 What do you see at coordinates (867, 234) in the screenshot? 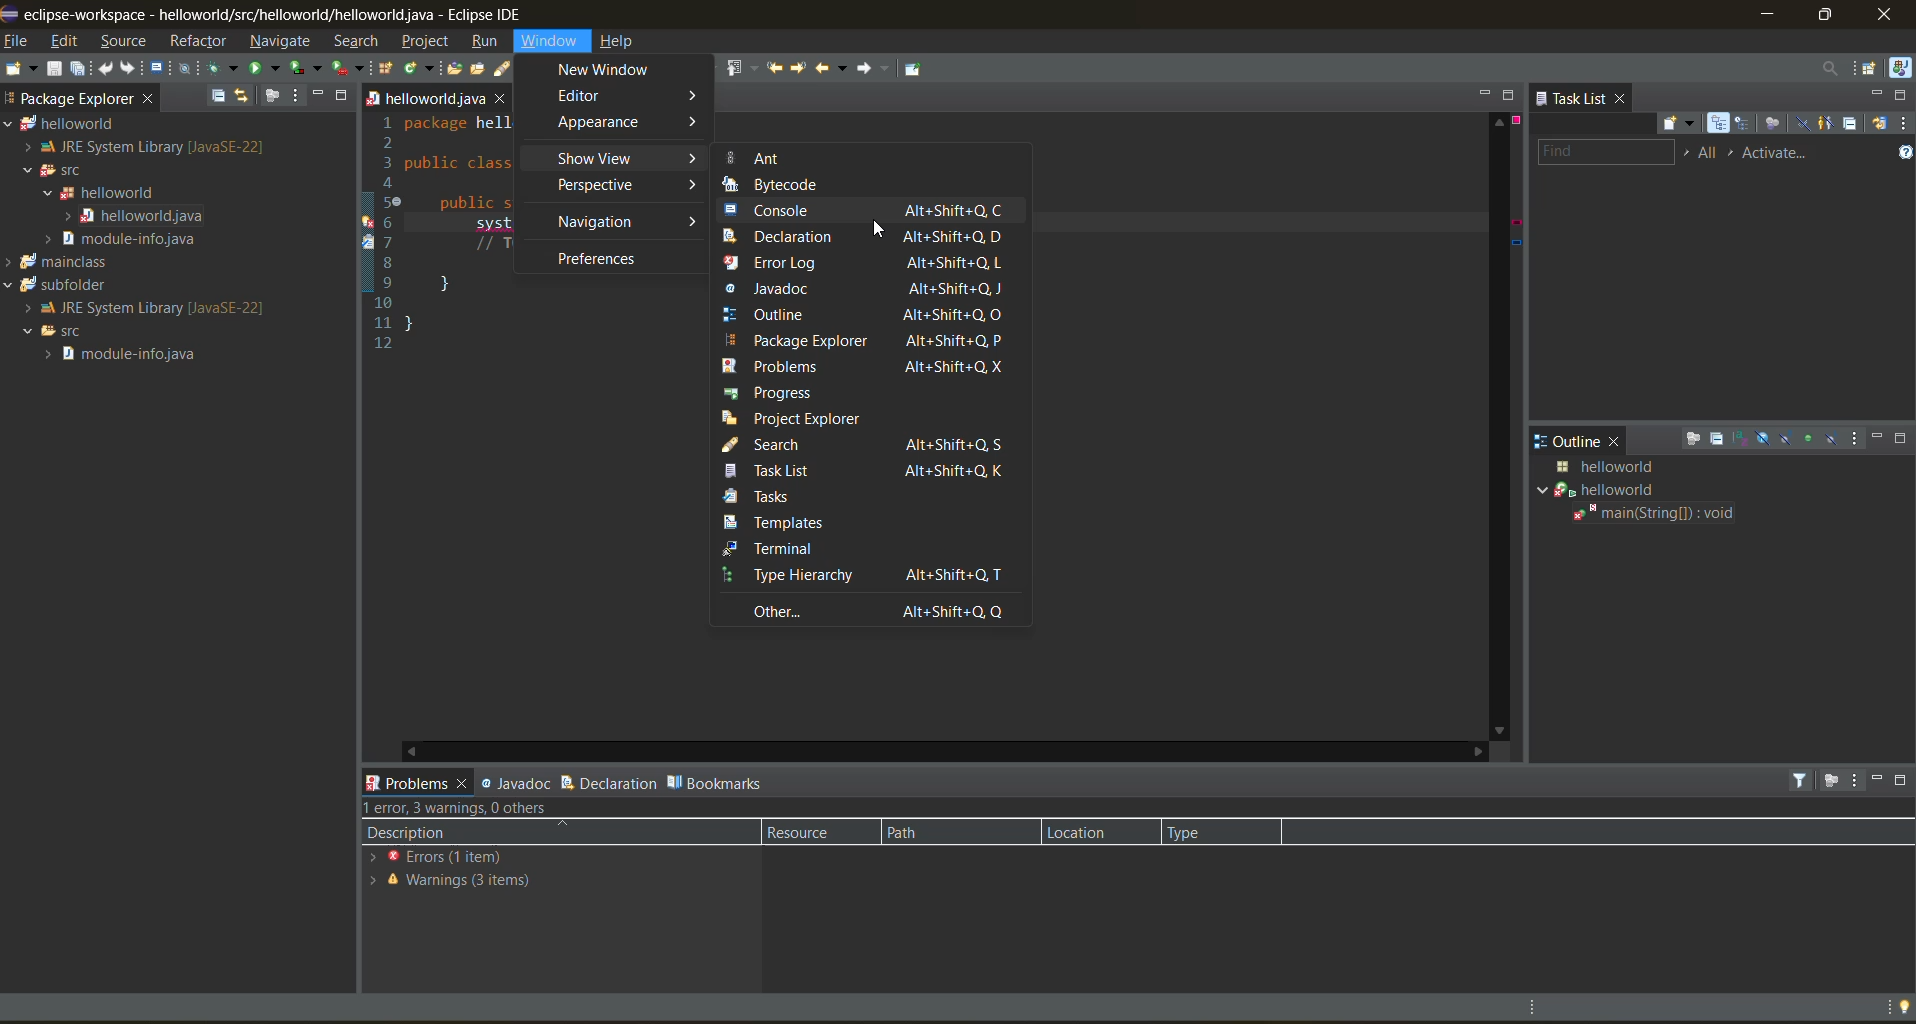
I see `declaration` at bounding box center [867, 234].